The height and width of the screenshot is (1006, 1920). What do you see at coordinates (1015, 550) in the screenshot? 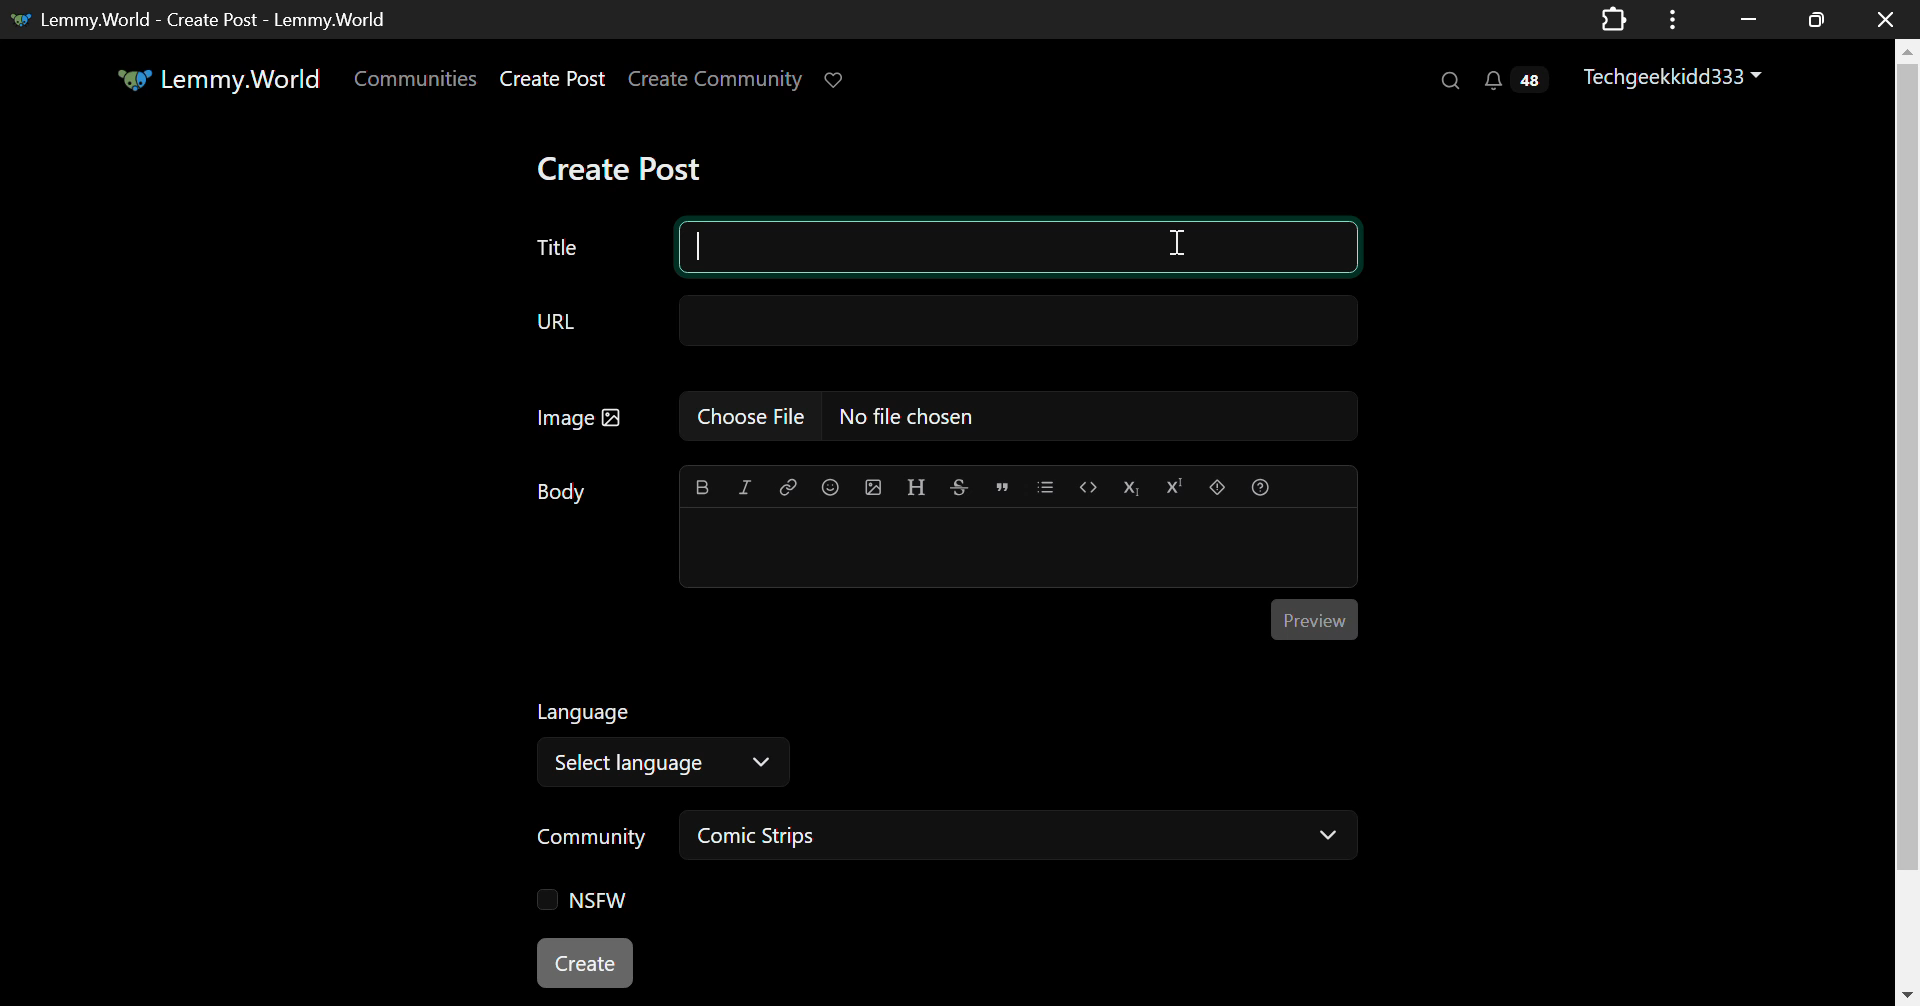
I see `Post Body Editing Textbox` at bounding box center [1015, 550].